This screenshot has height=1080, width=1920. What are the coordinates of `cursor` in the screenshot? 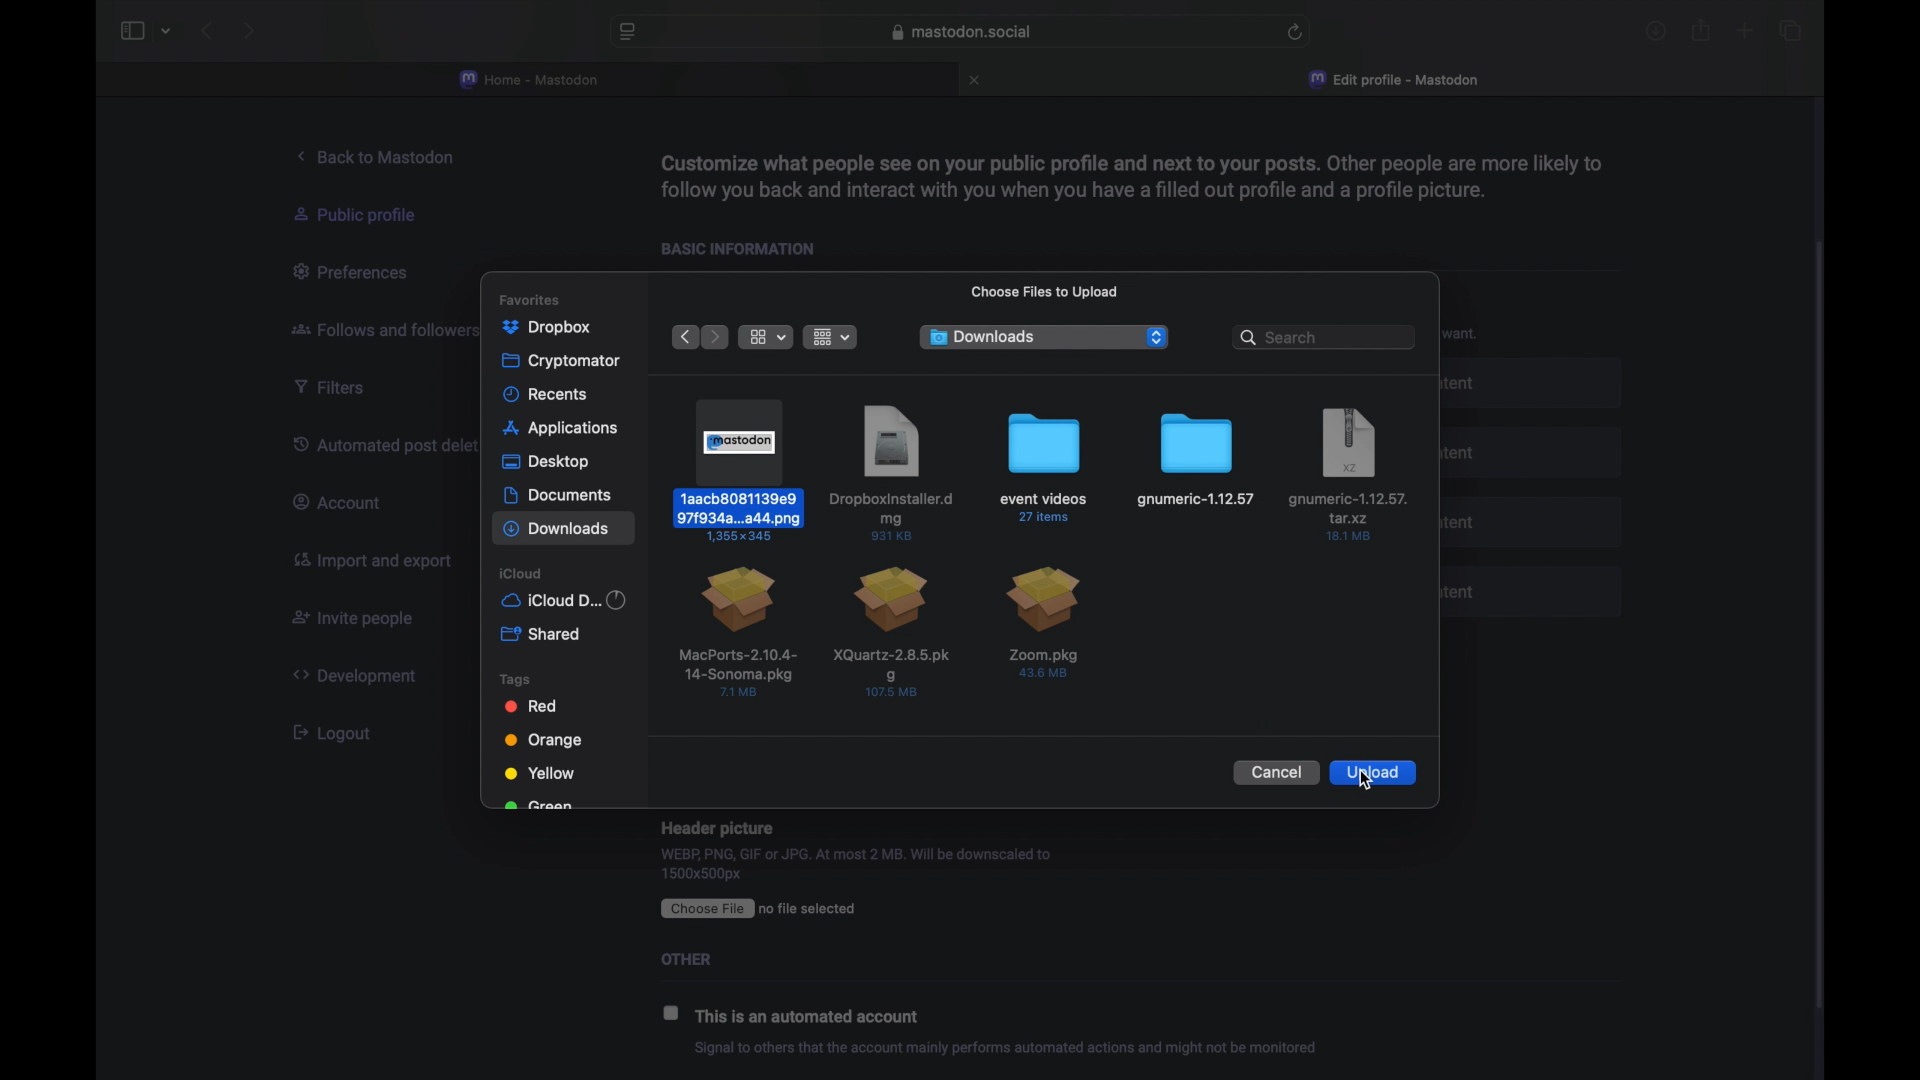 It's located at (1366, 781).